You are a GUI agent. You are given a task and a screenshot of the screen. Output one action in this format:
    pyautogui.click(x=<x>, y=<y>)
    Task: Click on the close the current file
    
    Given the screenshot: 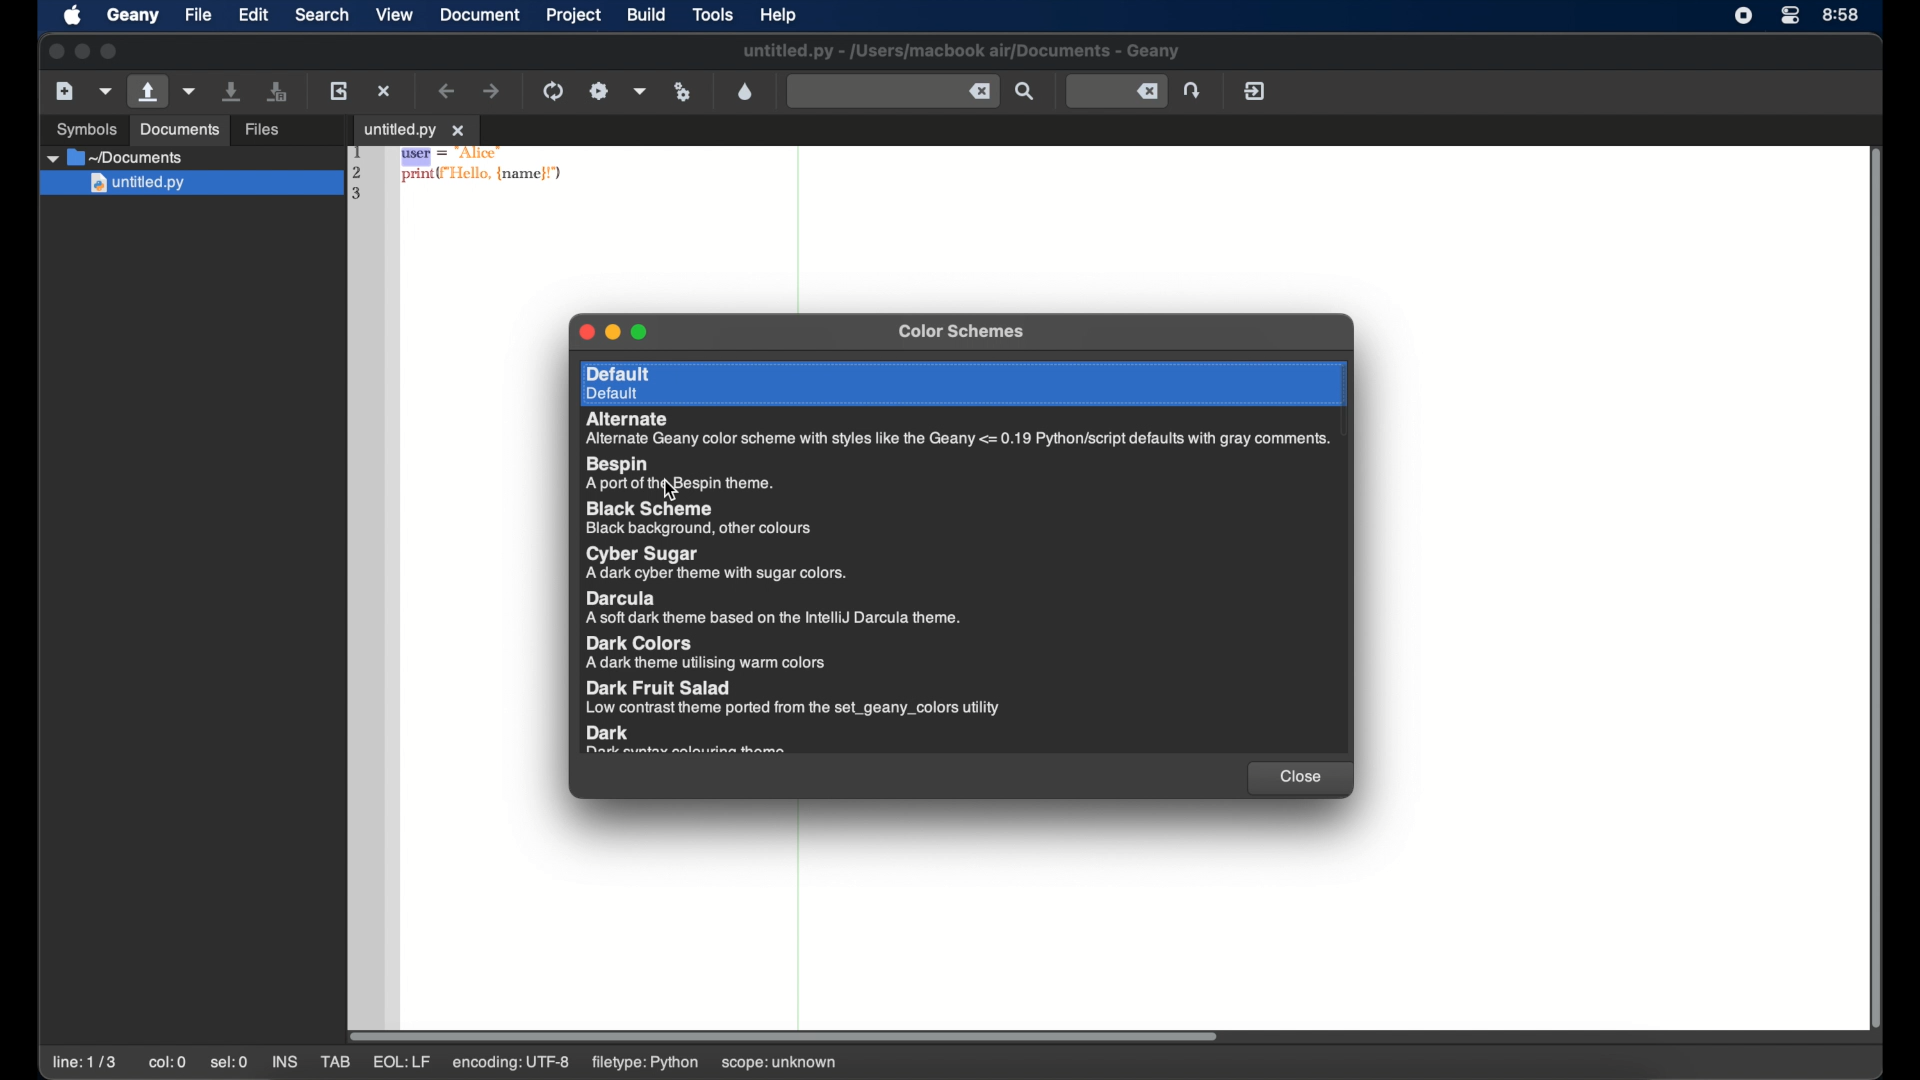 What is the action you would take?
    pyautogui.click(x=385, y=90)
    